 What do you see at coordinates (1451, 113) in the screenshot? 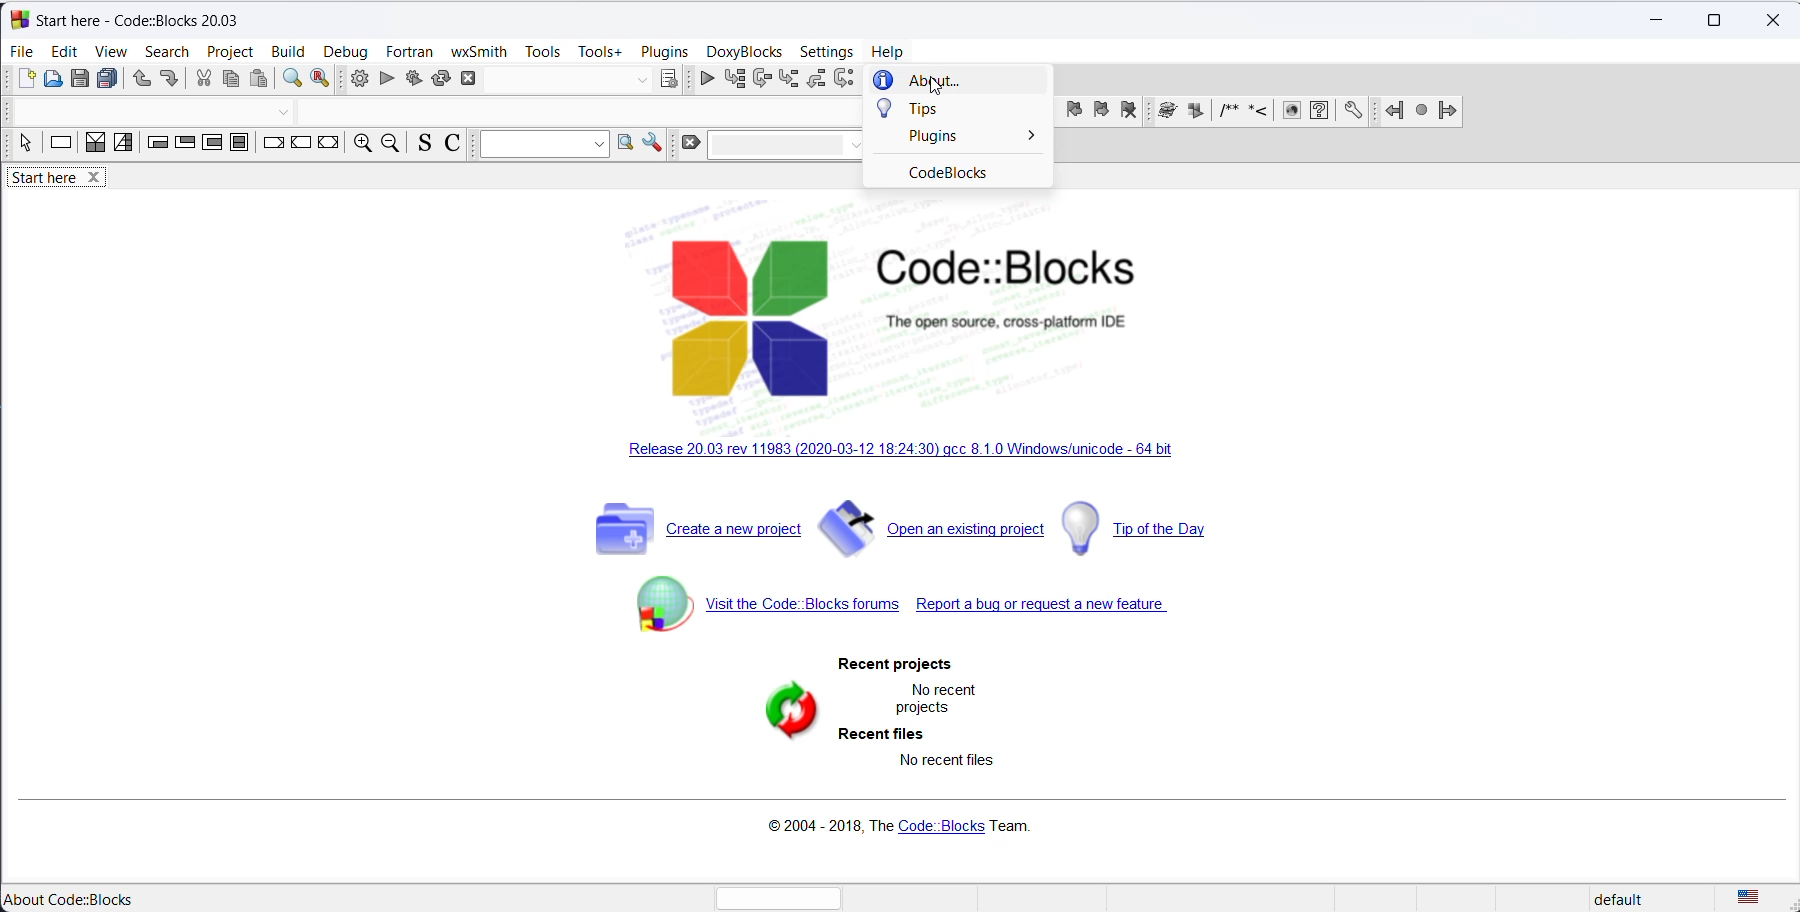
I see `jump forward` at bounding box center [1451, 113].